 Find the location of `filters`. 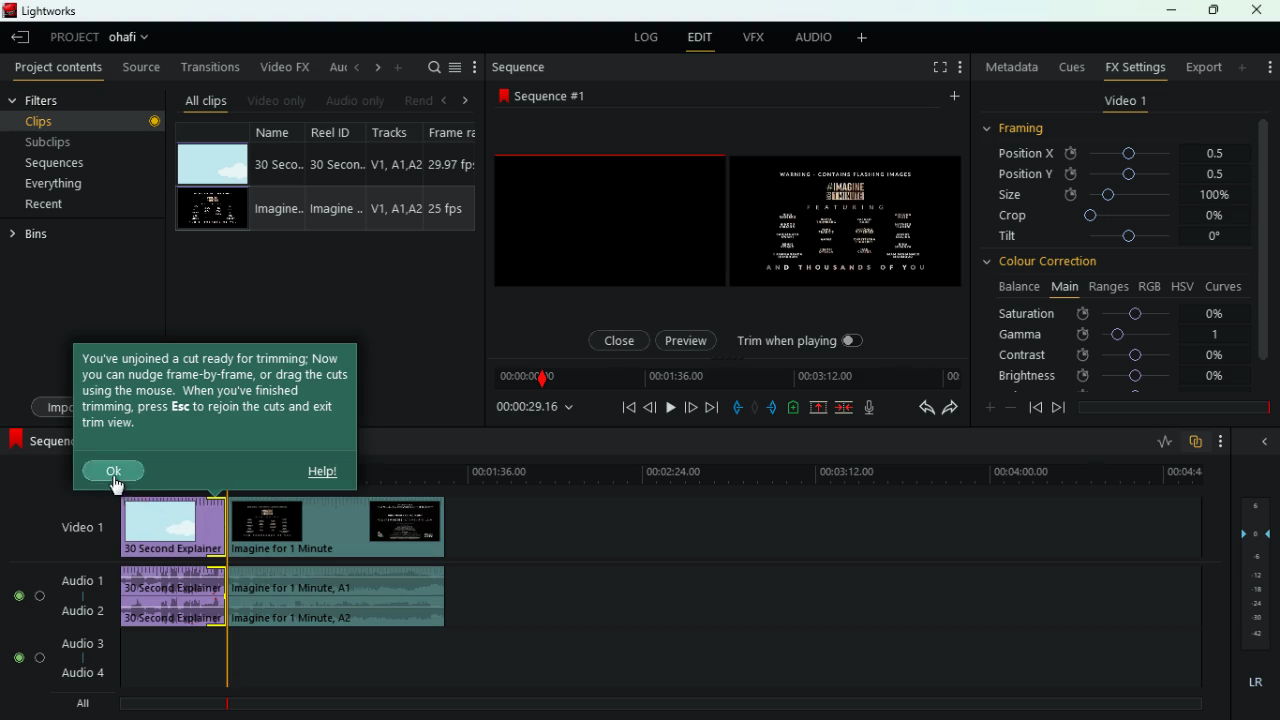

filters is located at coordinates (50, 101).